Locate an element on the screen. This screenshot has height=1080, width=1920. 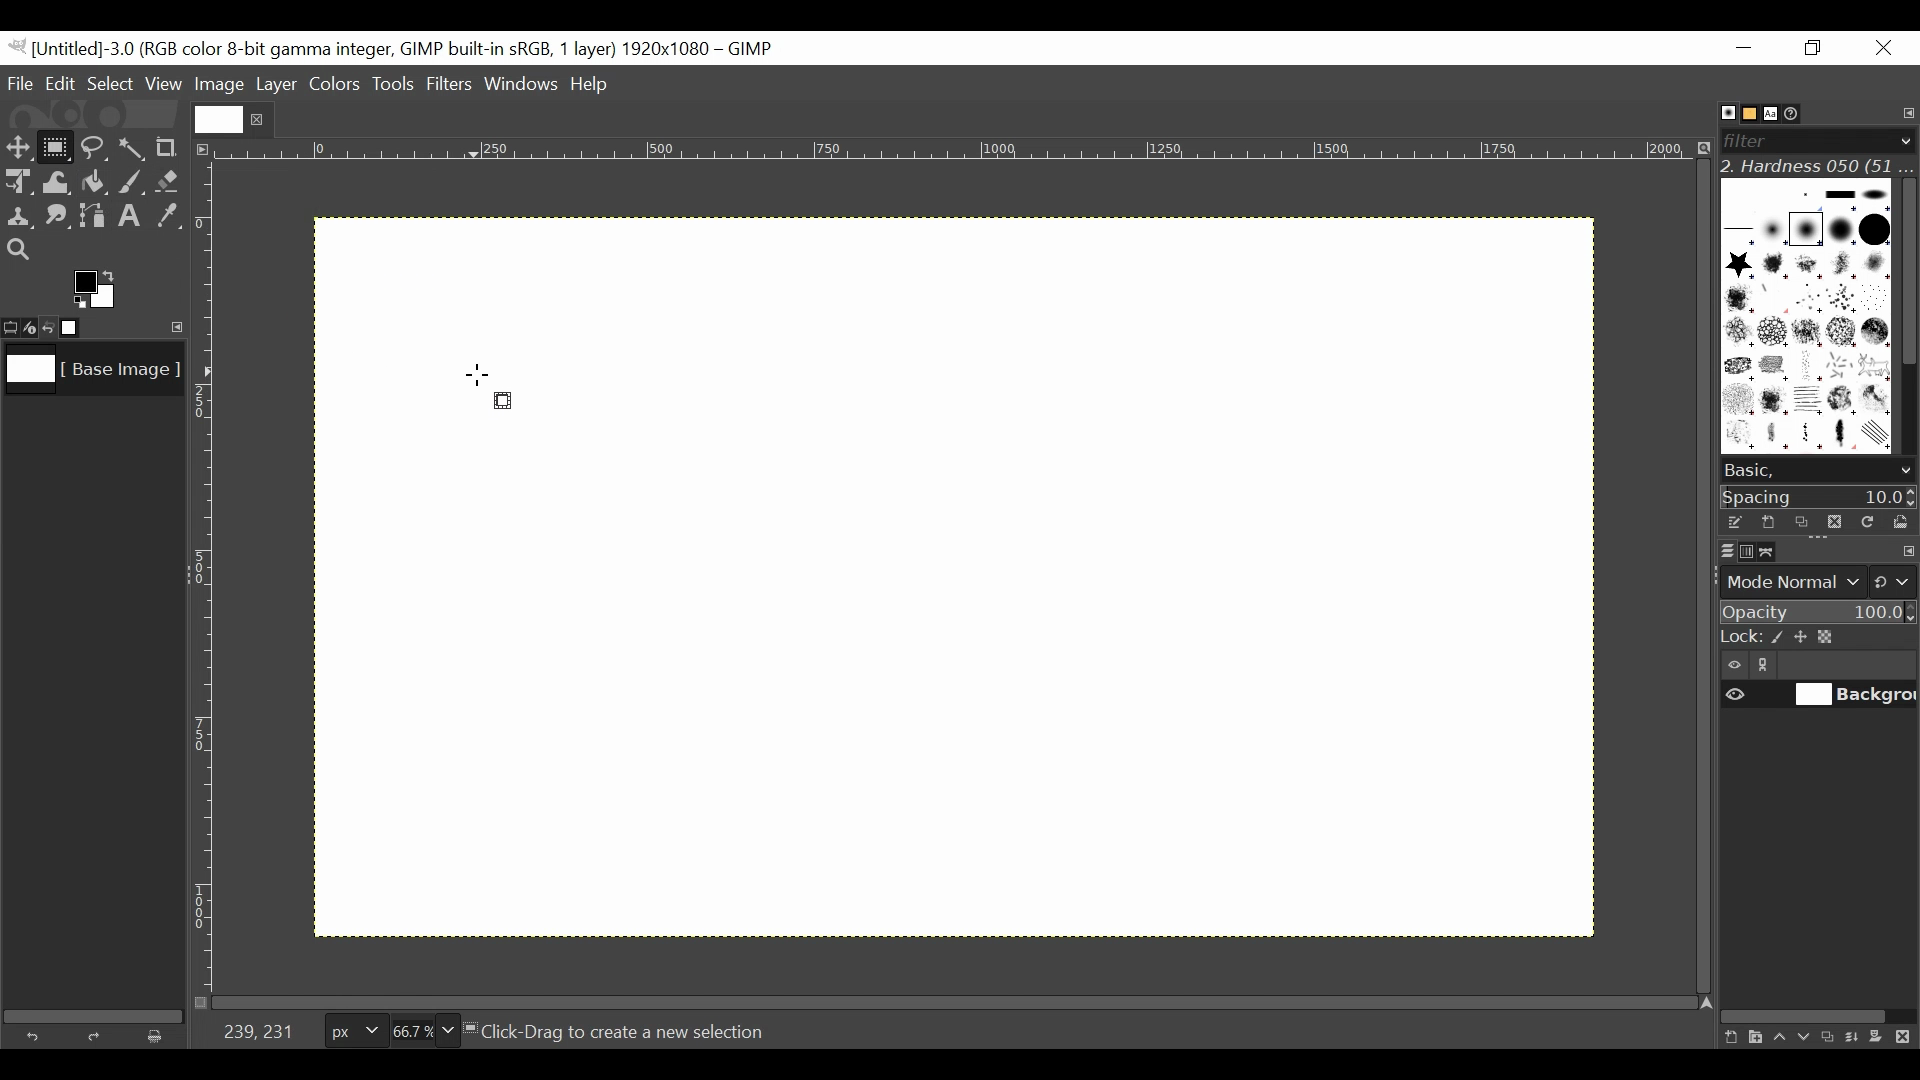
configure this tab is located at coordinates (1908, 553).